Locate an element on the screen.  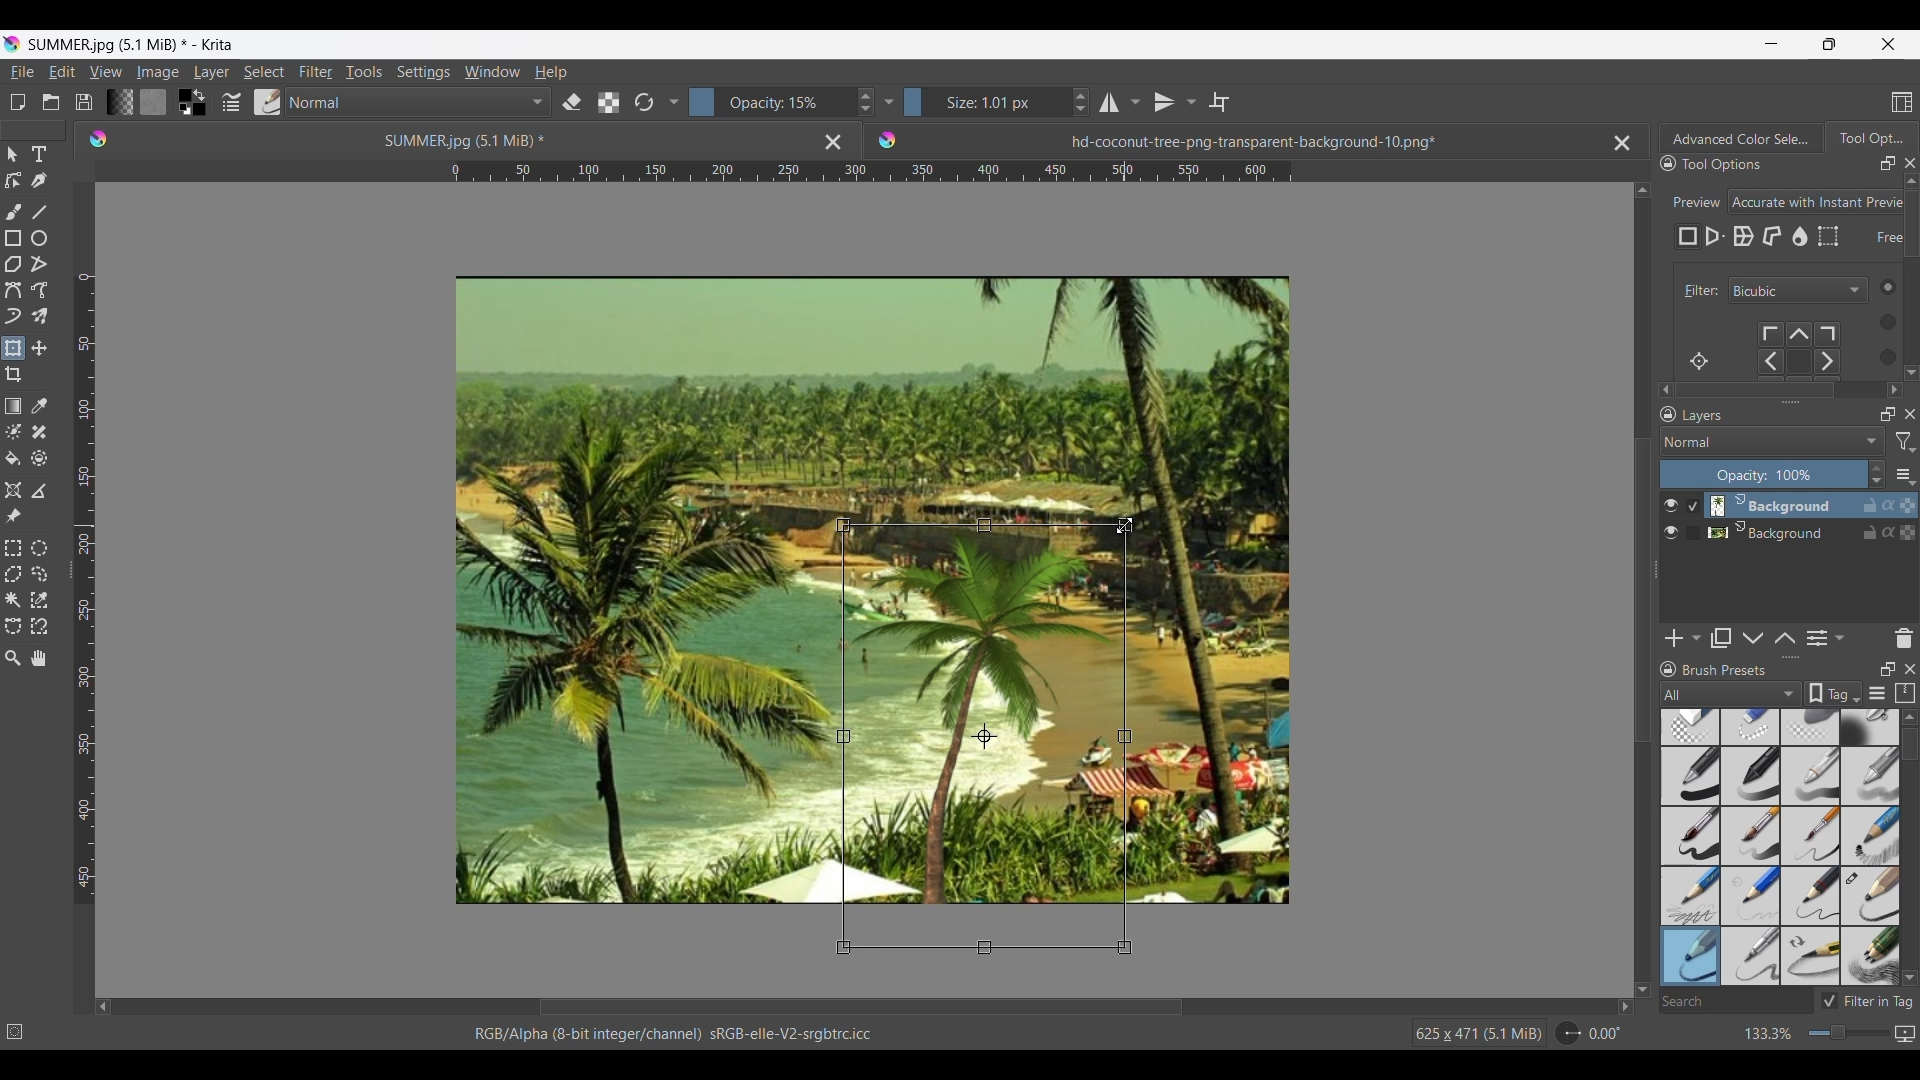
Filter in Tag is located at coordinates (1870, 1001).